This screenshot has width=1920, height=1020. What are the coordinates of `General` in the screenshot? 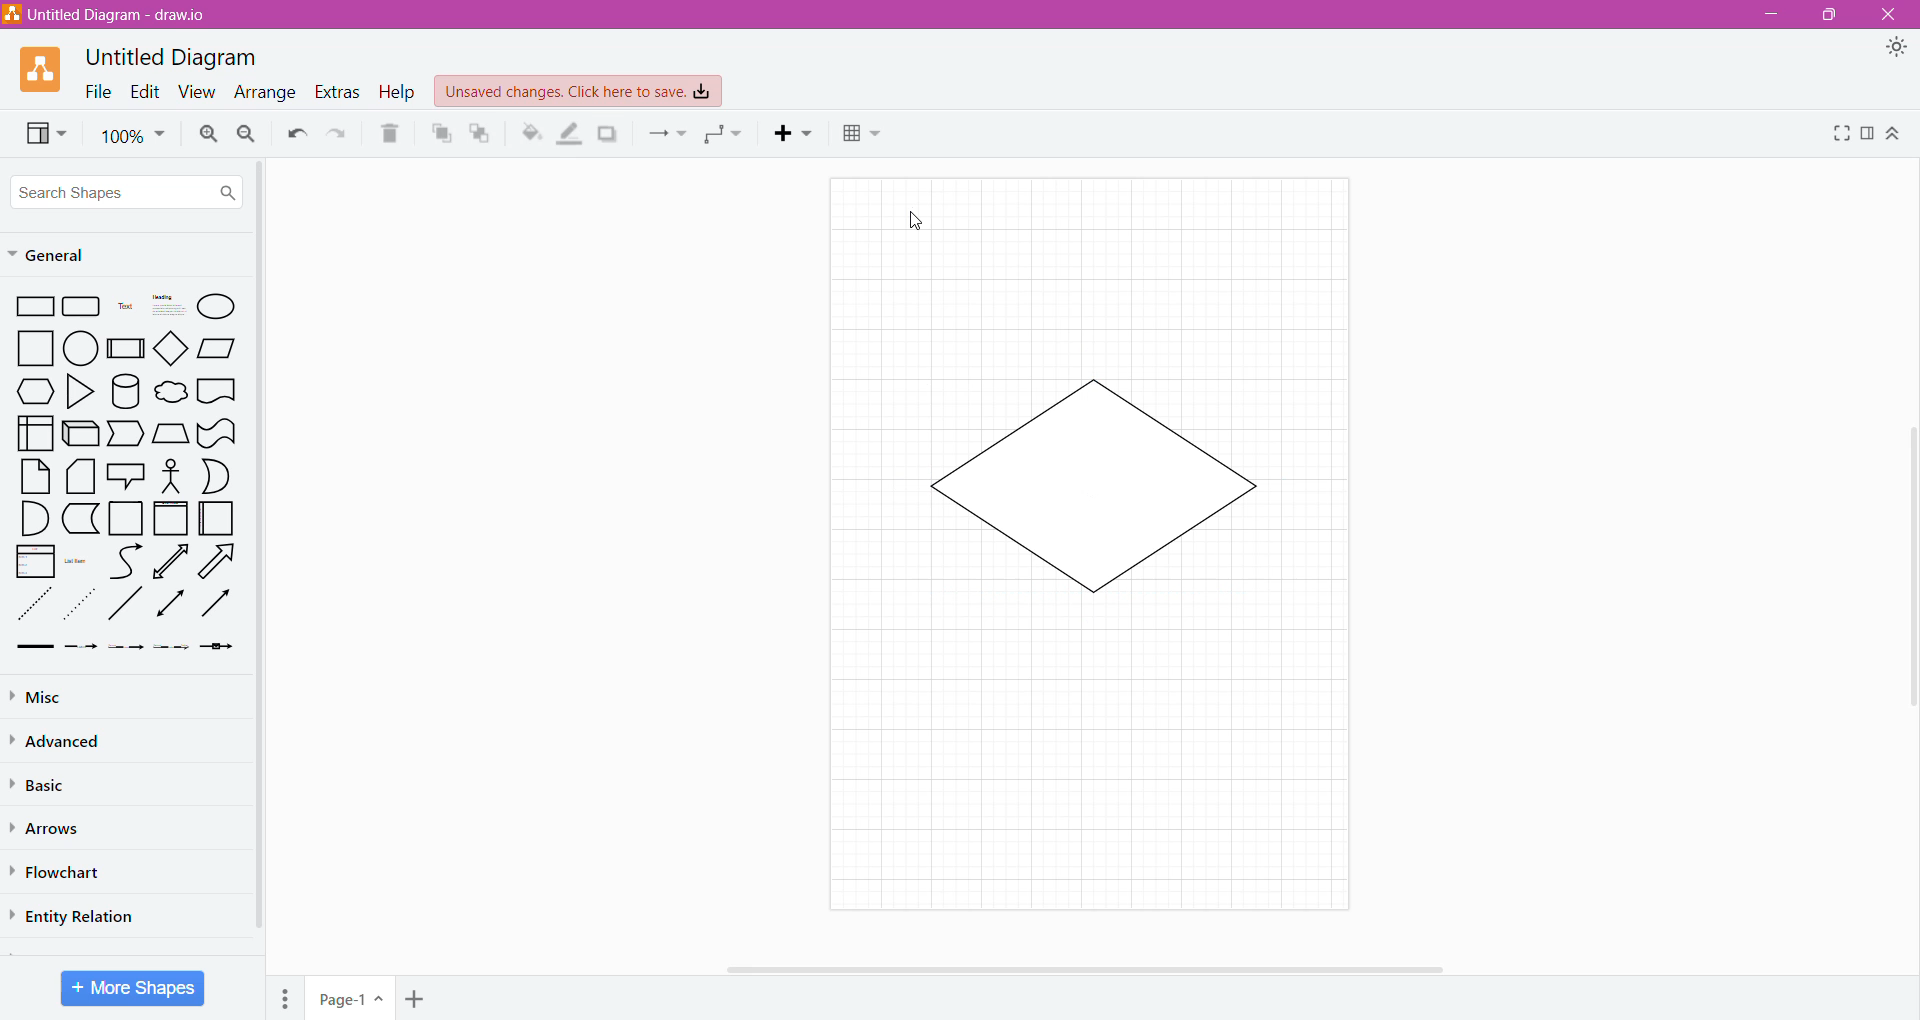 It's located at (58, 256).